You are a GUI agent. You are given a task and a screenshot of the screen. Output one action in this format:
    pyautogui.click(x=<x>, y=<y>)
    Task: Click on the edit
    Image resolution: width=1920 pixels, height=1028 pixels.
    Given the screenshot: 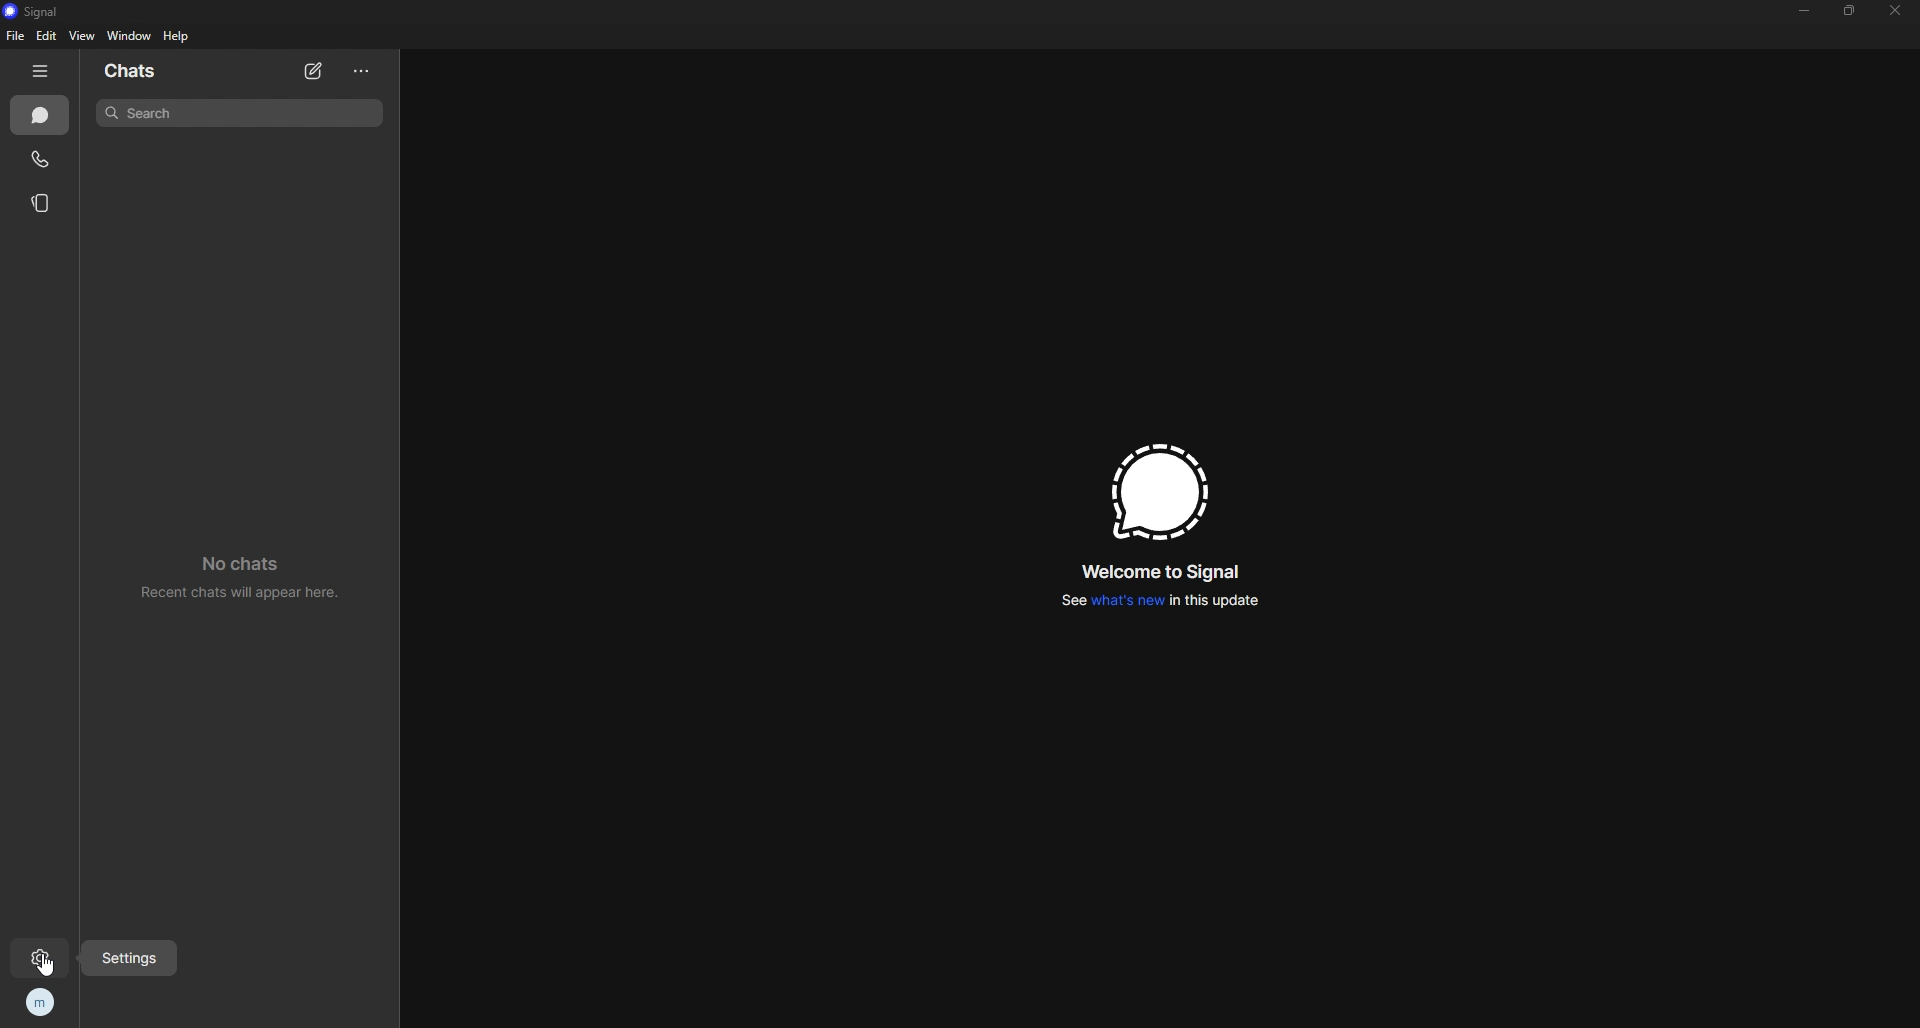 What is the action you would take?
    pyautogui.click(x=48, y=36)
    